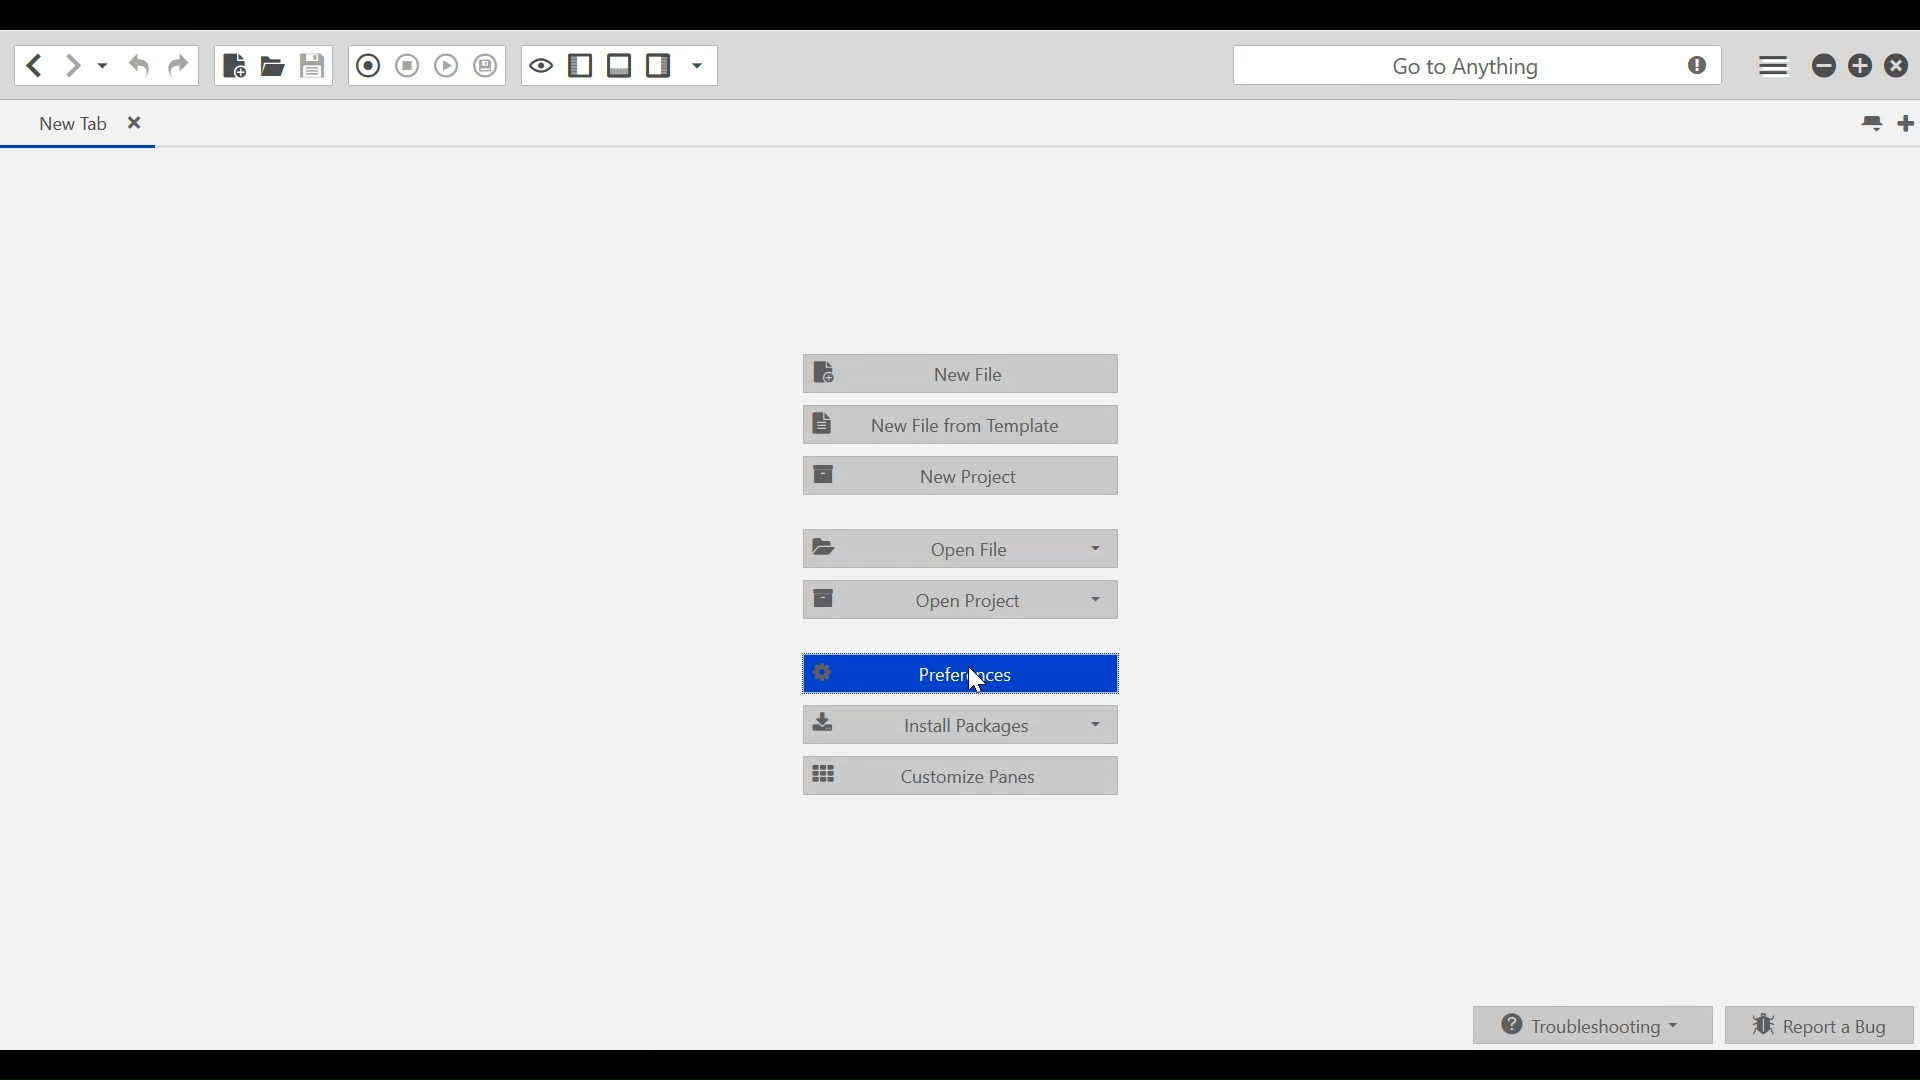  What do you see at coordinates (32, 64) in the screenshot?
I see `Go back onelocation` at bounding box center [32, 64].